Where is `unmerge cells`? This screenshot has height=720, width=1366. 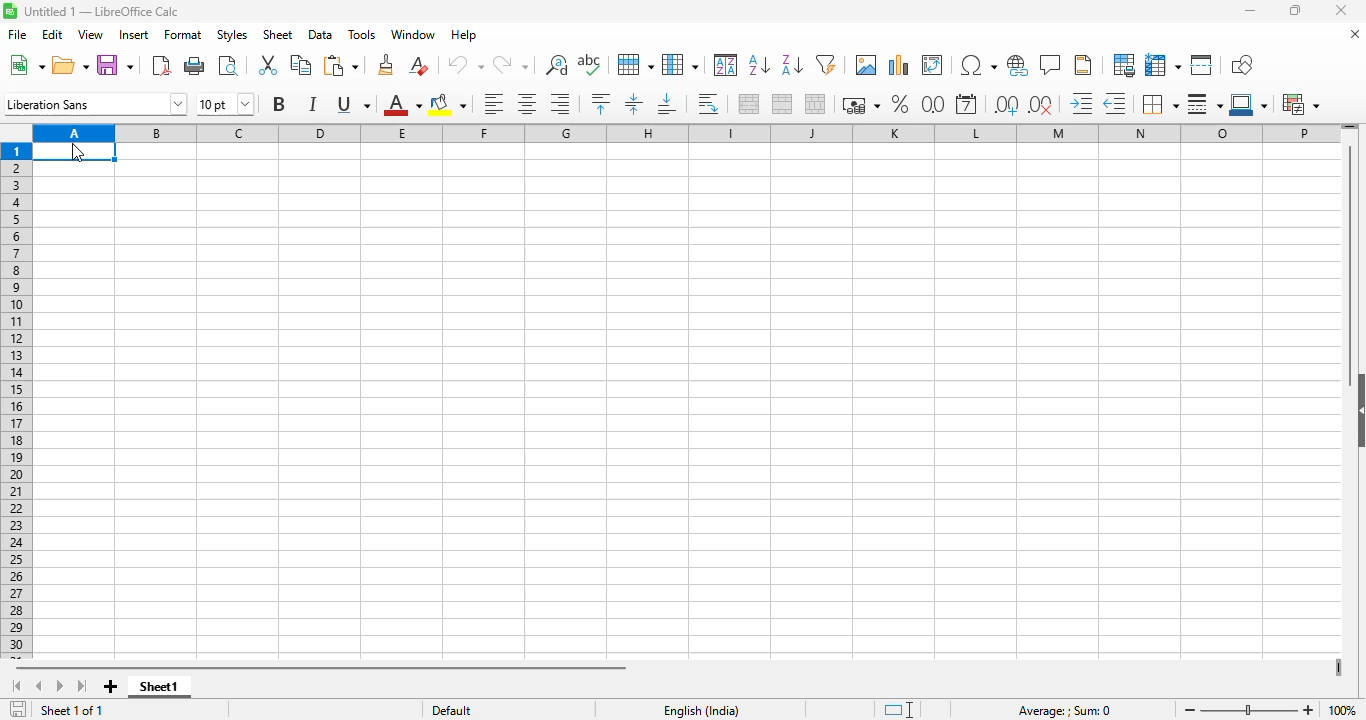 unmerge cells is located at coordinates (814, 104).